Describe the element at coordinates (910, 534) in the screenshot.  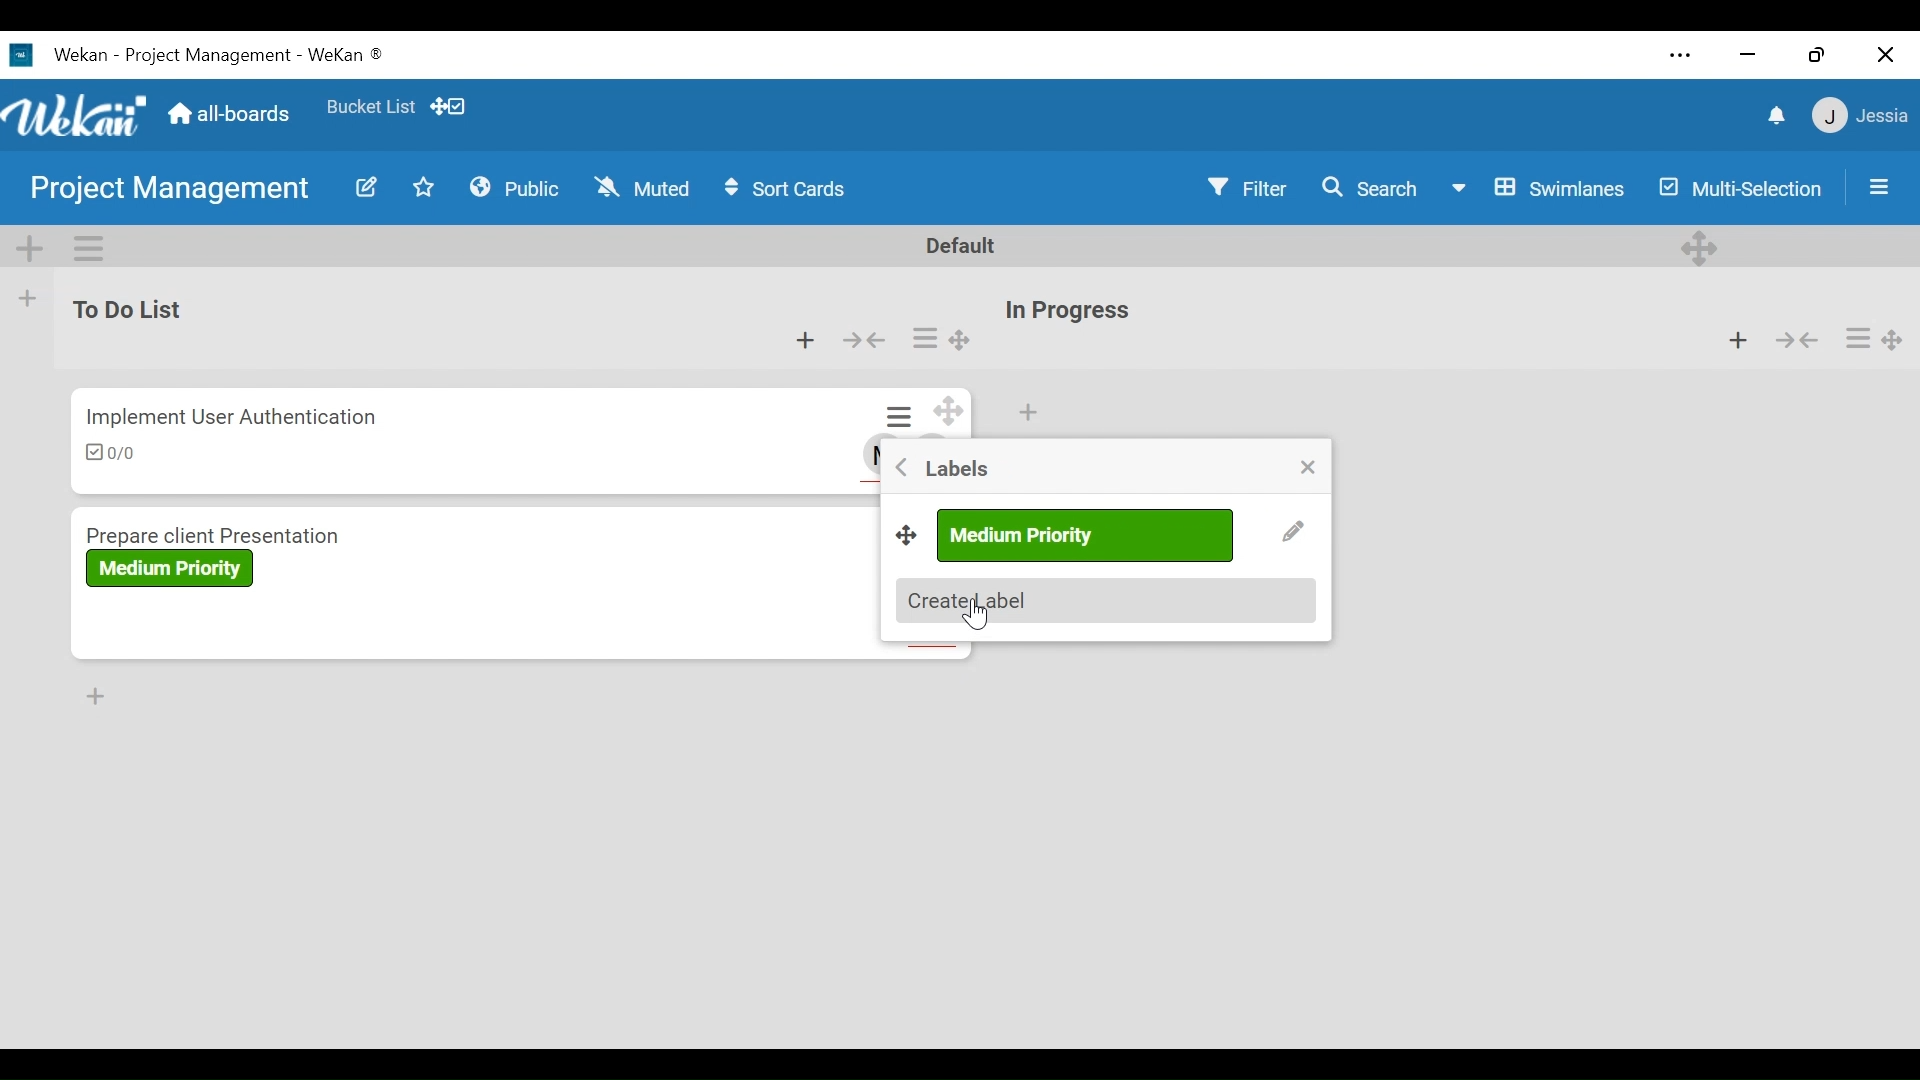
I see `Desktop drag handles` at that location.